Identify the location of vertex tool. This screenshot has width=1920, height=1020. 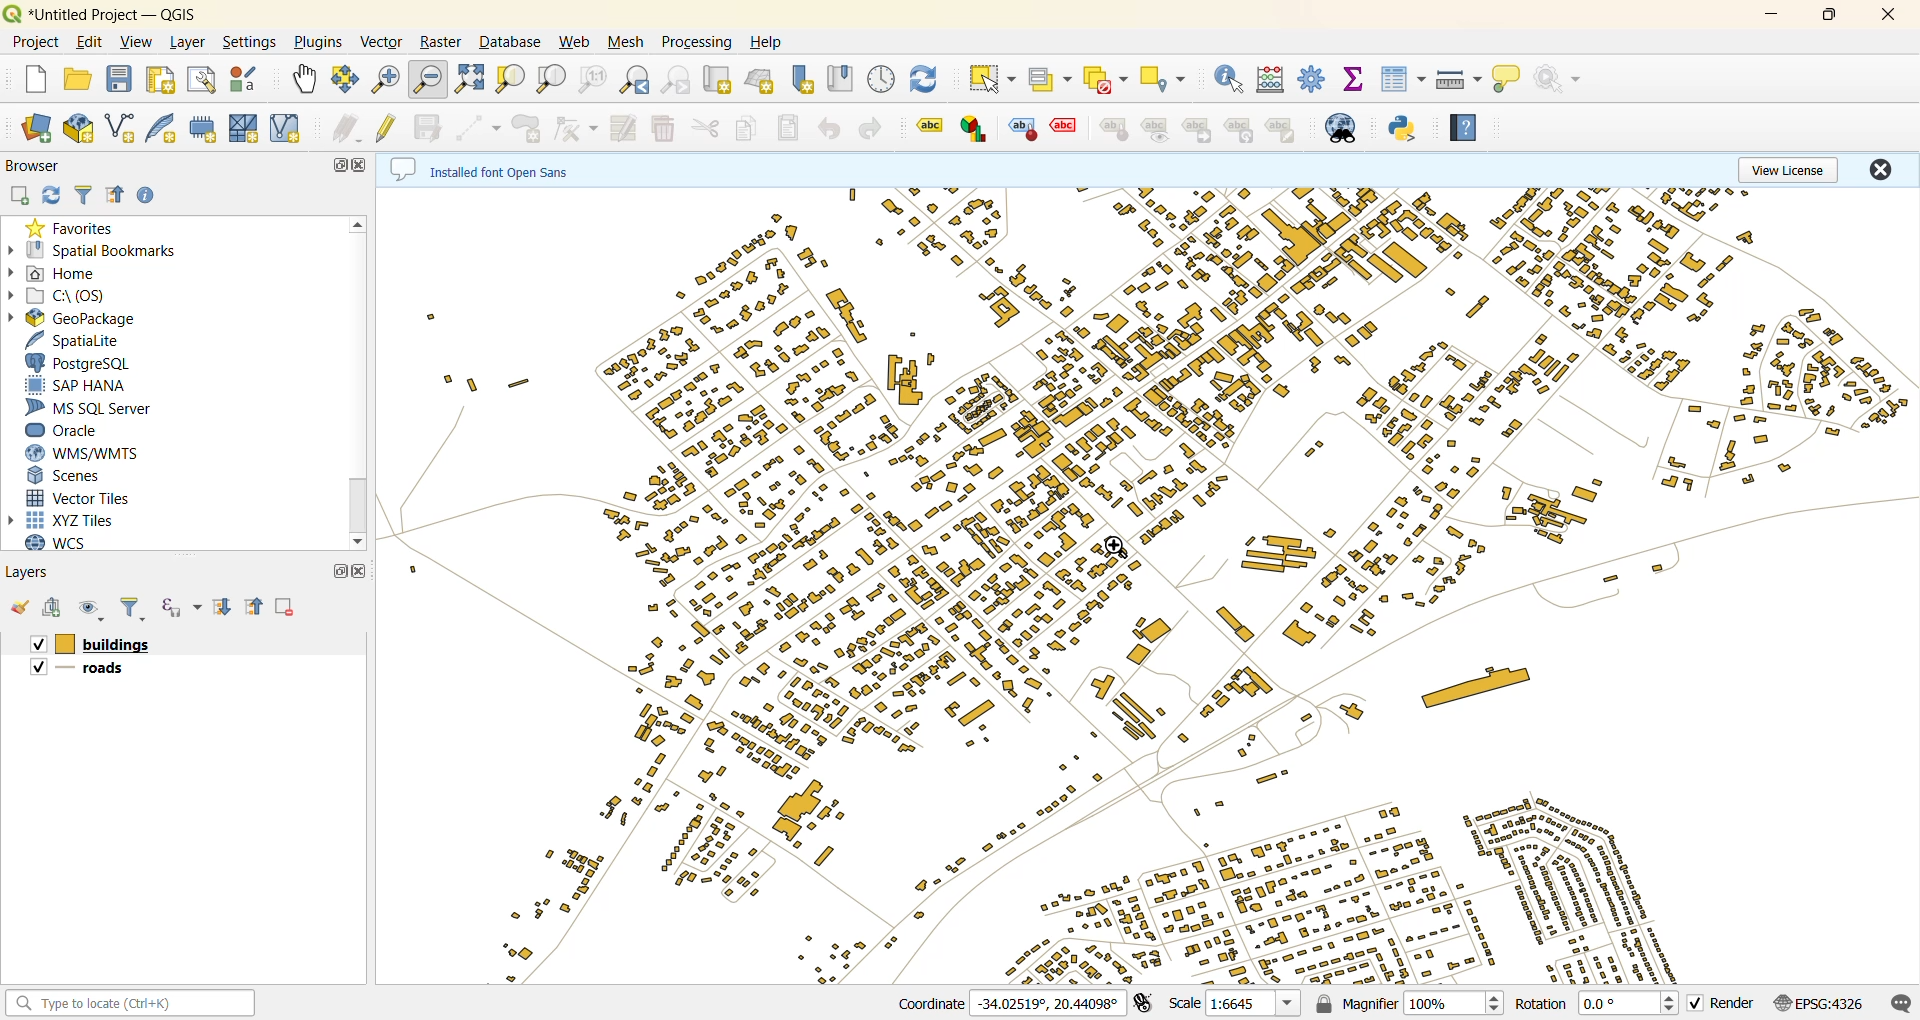
(575, 129).